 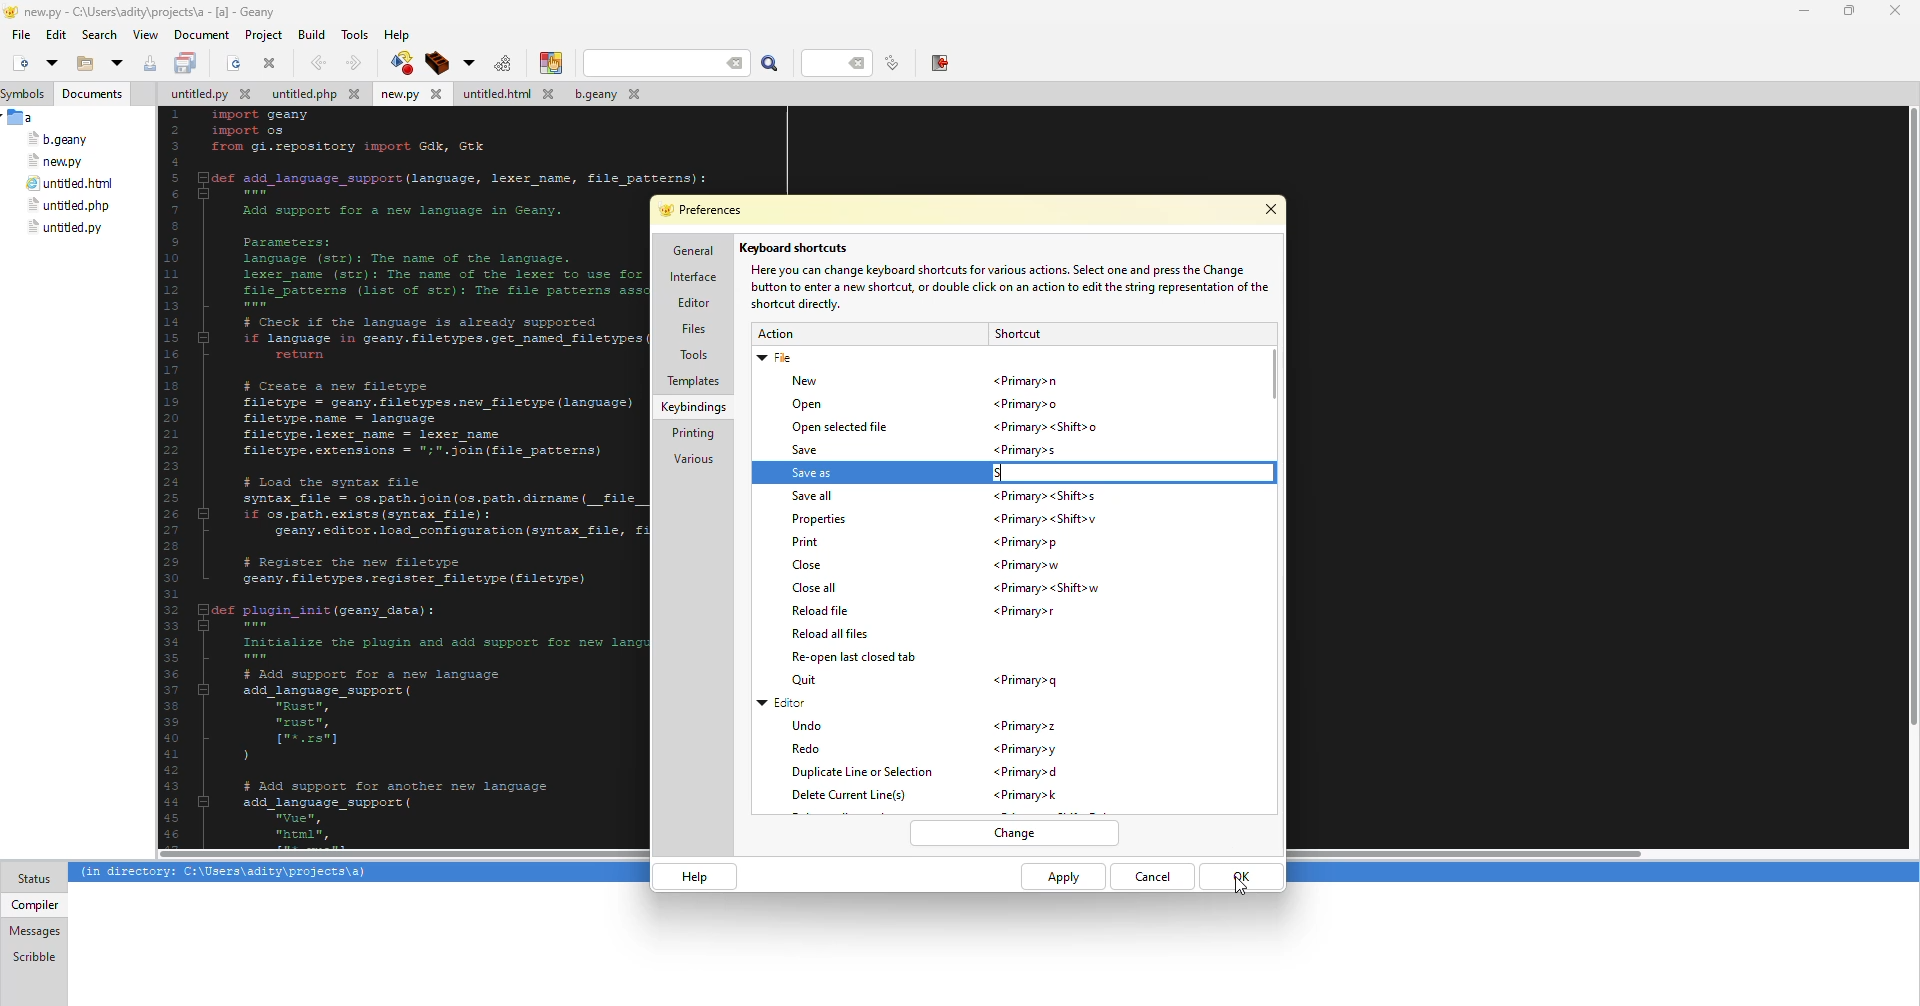 I want to click on close, so click(x=270, y=63).